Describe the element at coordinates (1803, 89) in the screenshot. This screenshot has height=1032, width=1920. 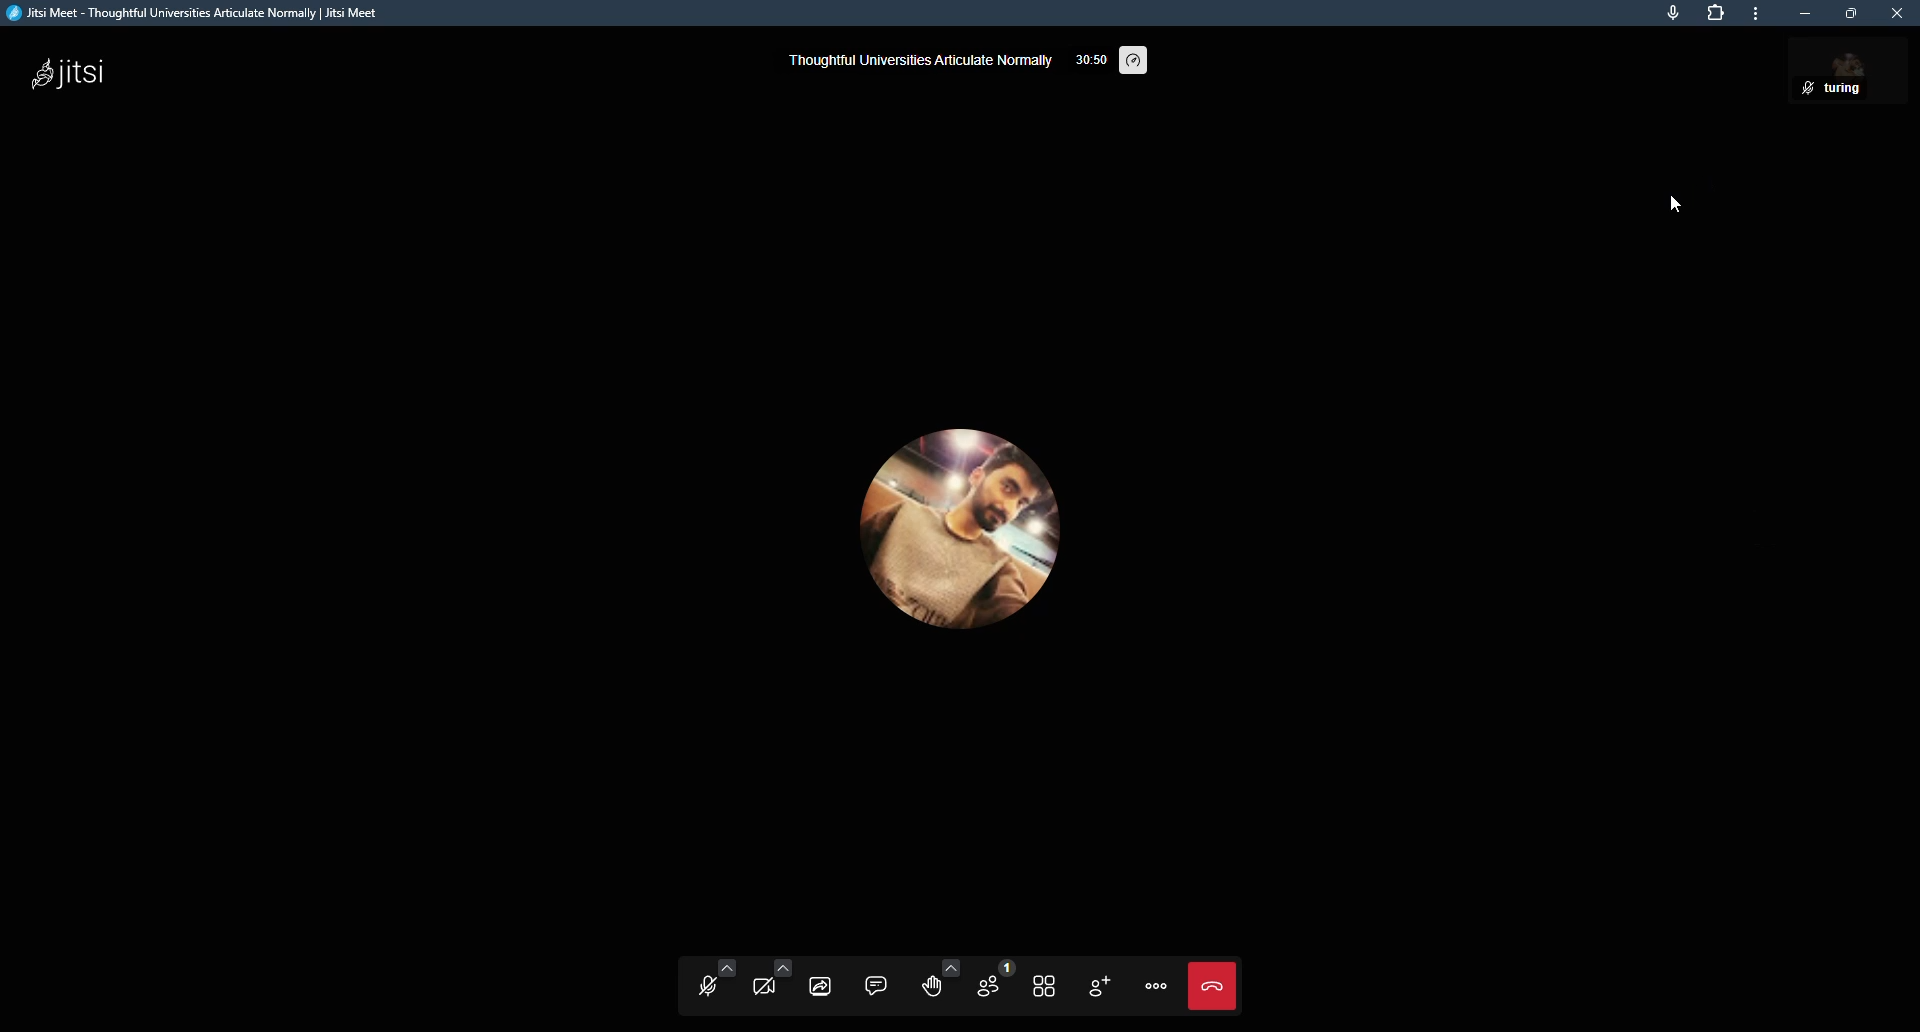
I see `mute` at that location.